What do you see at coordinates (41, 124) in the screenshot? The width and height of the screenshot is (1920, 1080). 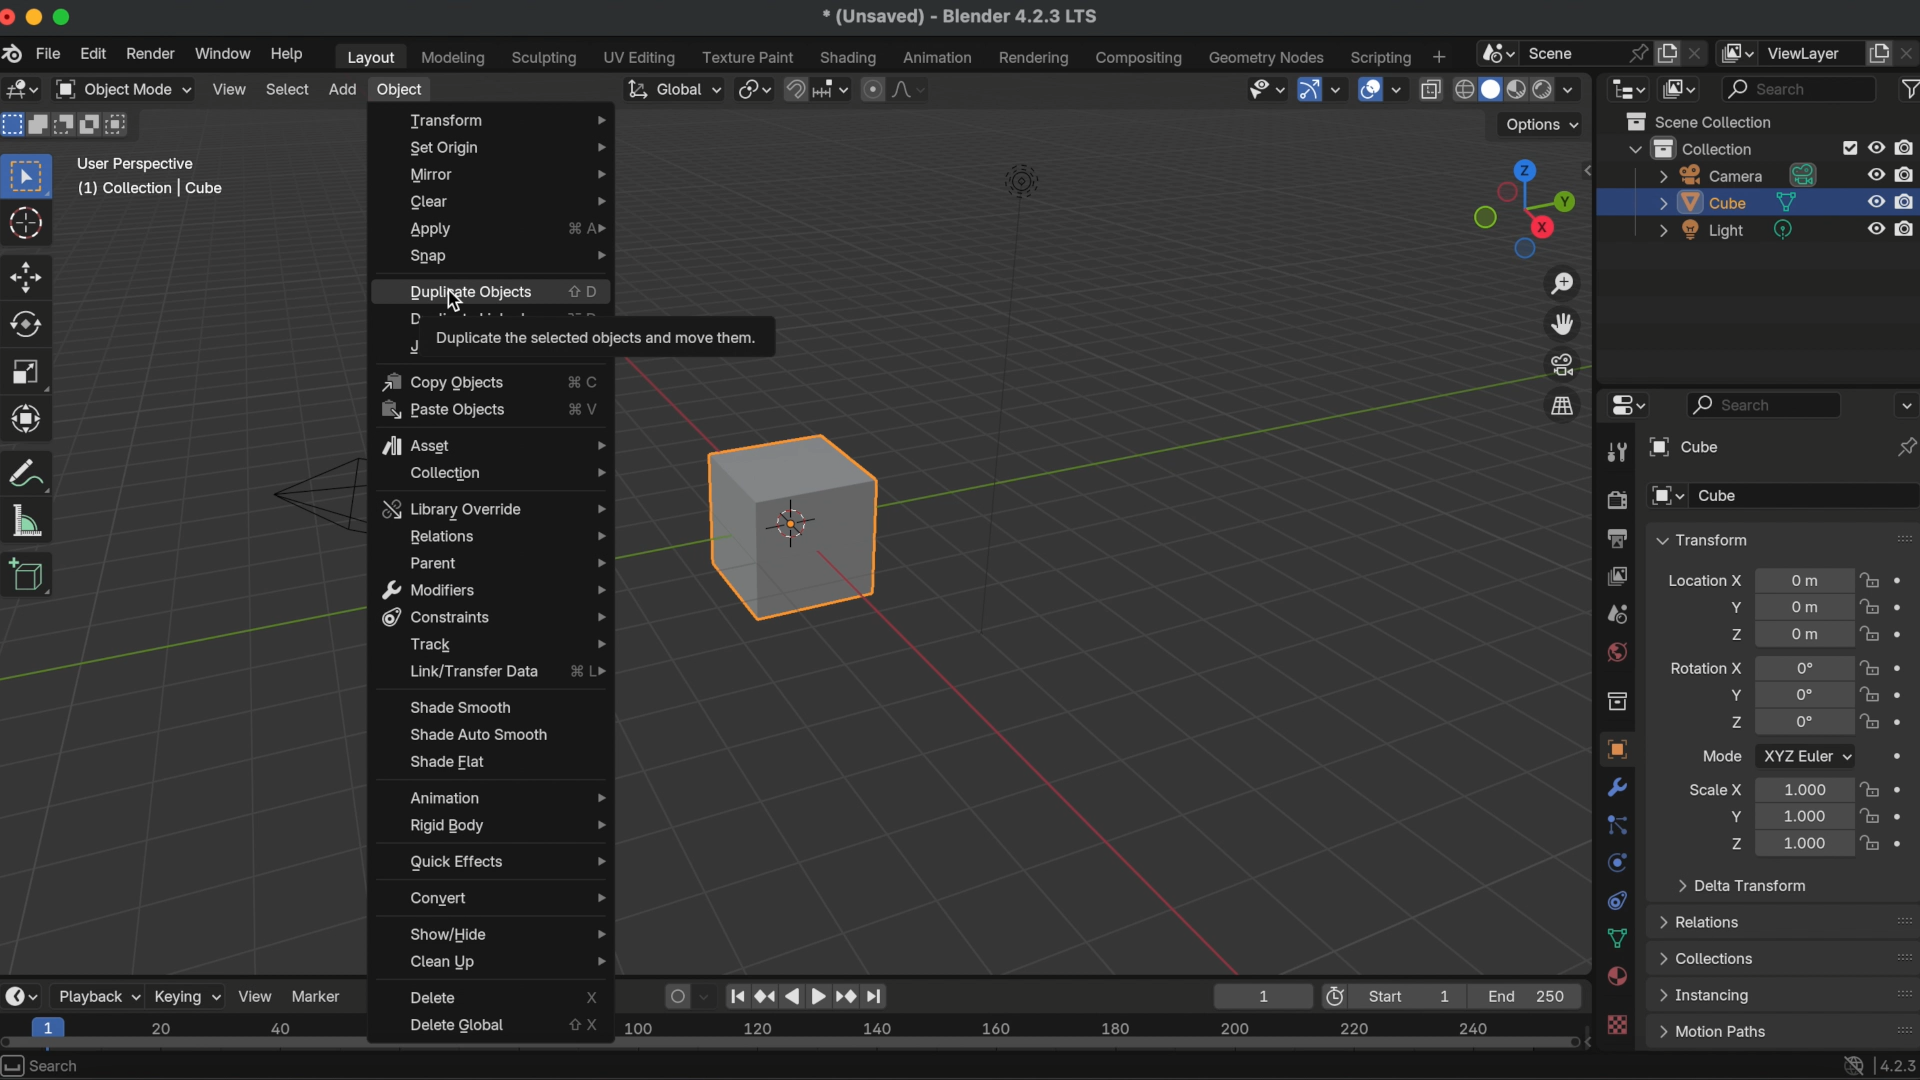 I see `mode extend existing condition` at bounding box center [41, 124].